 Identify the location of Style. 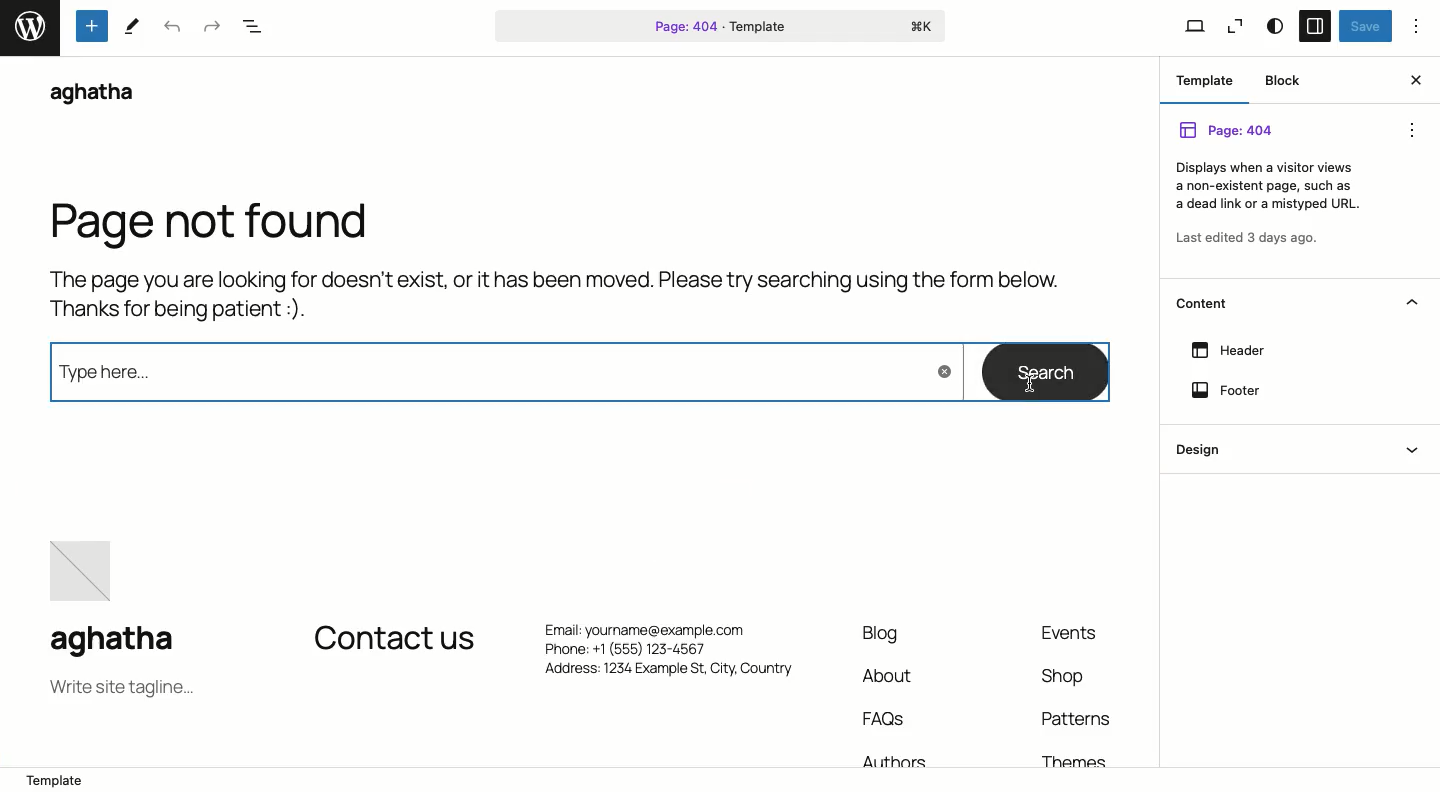
(1276, 27).